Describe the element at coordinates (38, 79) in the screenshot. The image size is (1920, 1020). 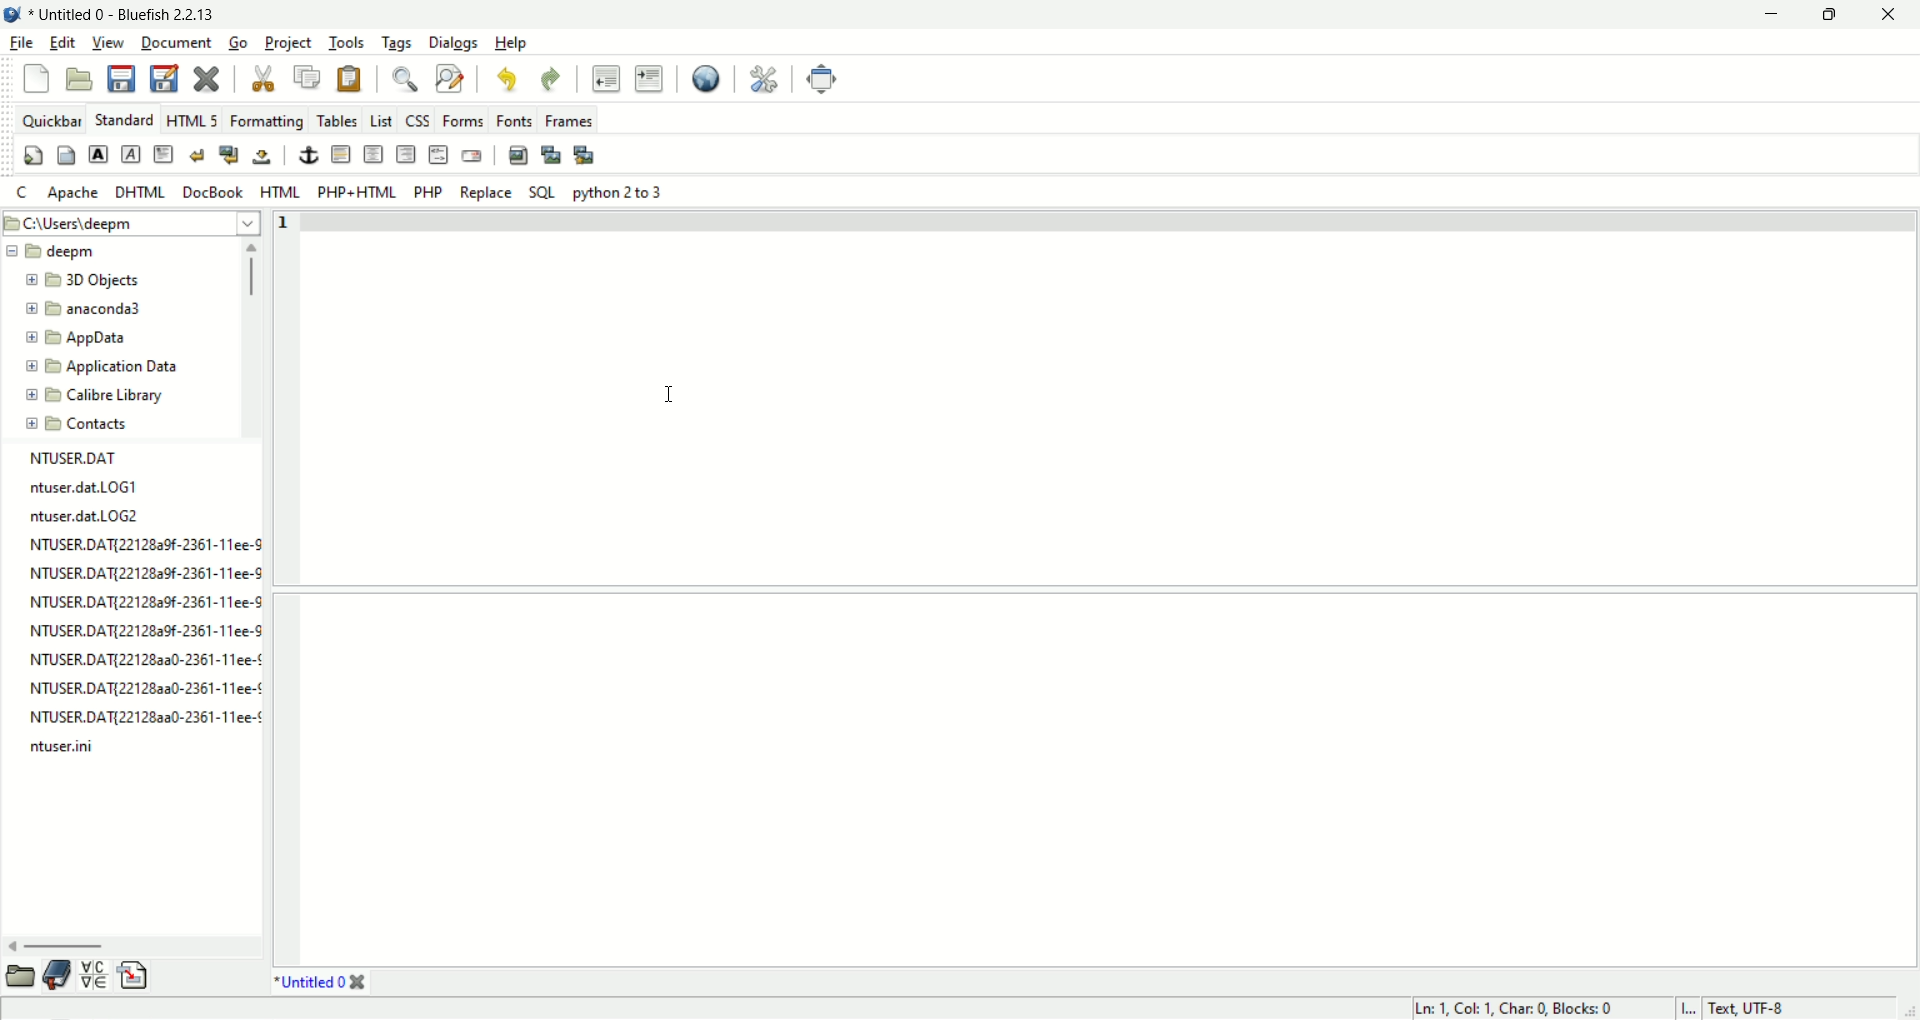
I see `new file` at that location.